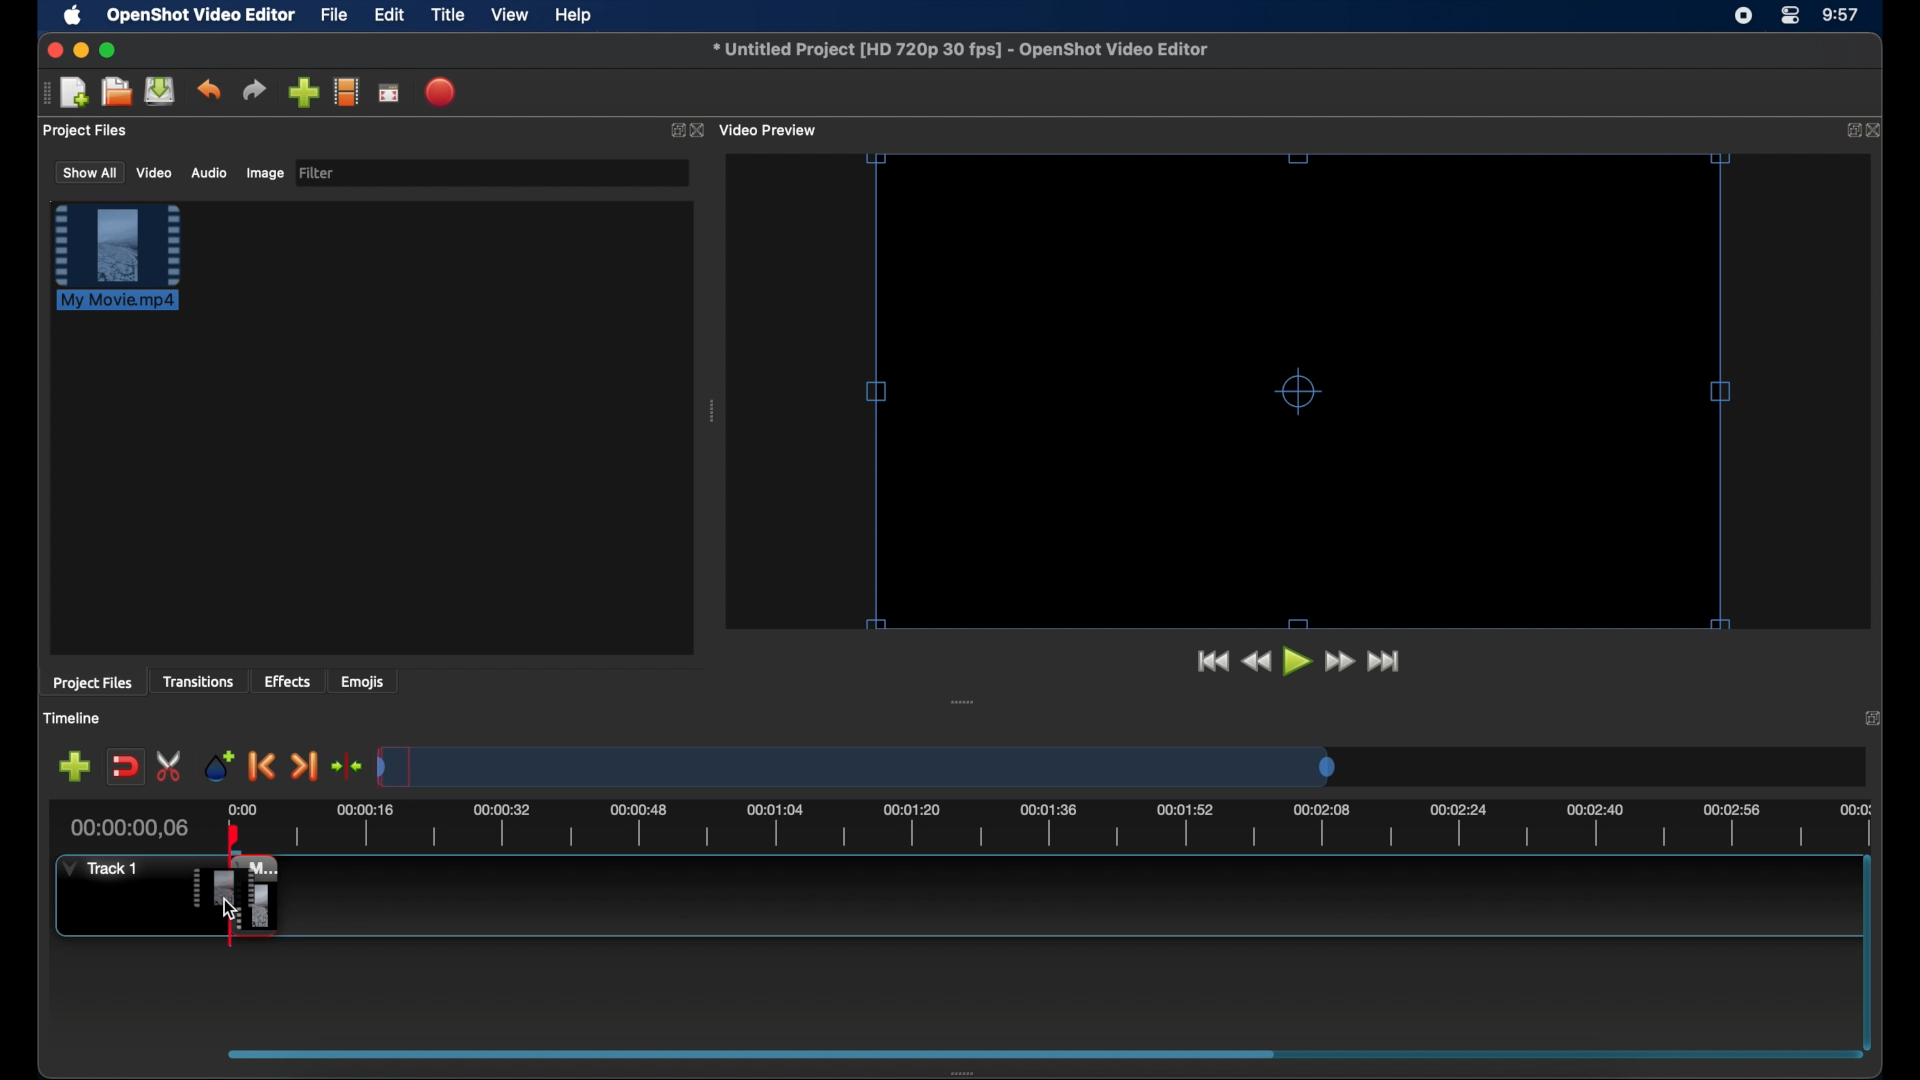 Image resolution: width=1920 pixels, height=1080 pixels. What do you see at coordinates (1847, 131) in the screenshot?
I see `expand` at bounding box center [1847, 131].